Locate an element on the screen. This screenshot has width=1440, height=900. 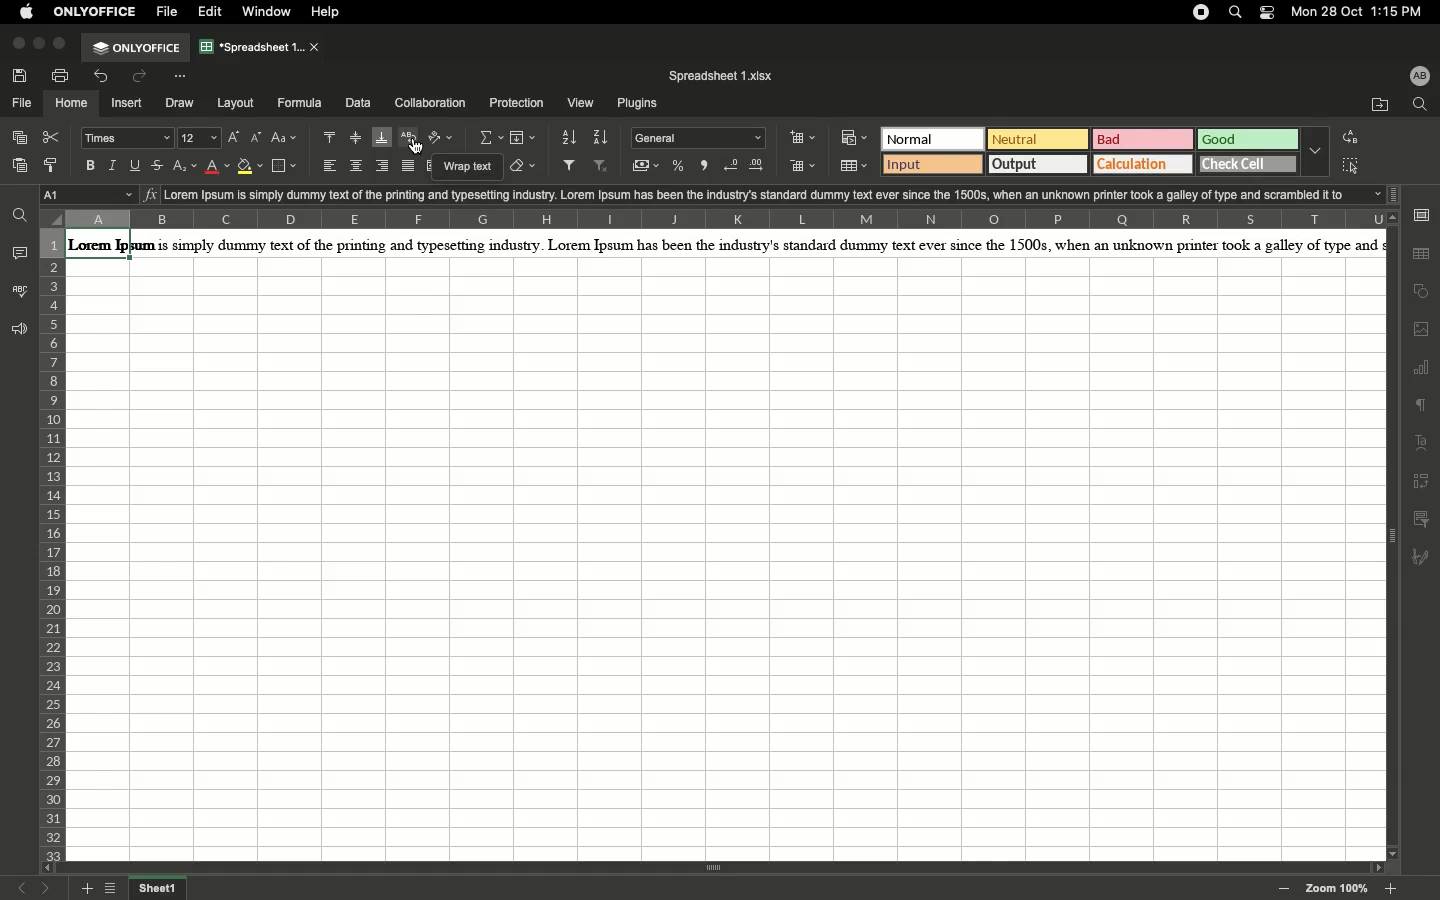
Calculation is located at coordinates (1145, 164).